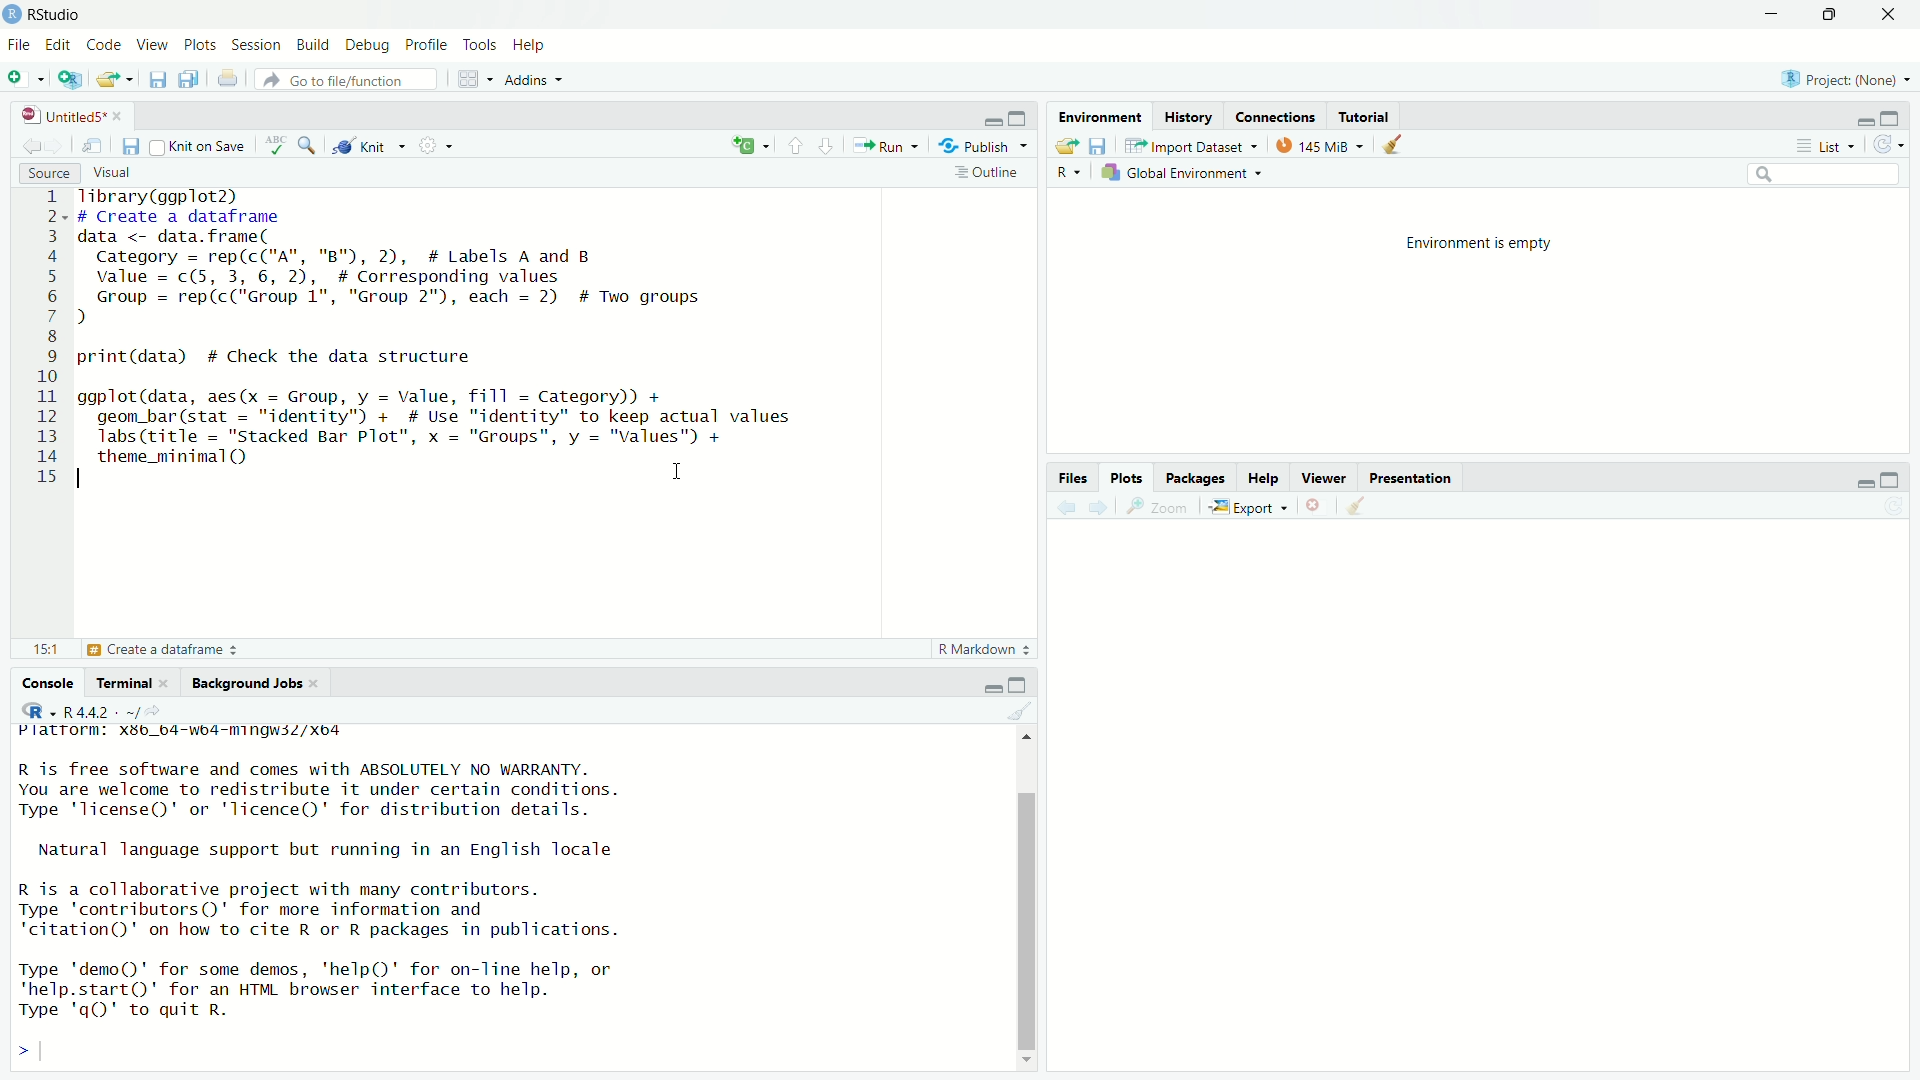 The width and height of the screenshot is (1920, 1080). What do you see at coordinates (1317, 506) in the screenshot?
I see `Close` at bounding box center [1317, 506].